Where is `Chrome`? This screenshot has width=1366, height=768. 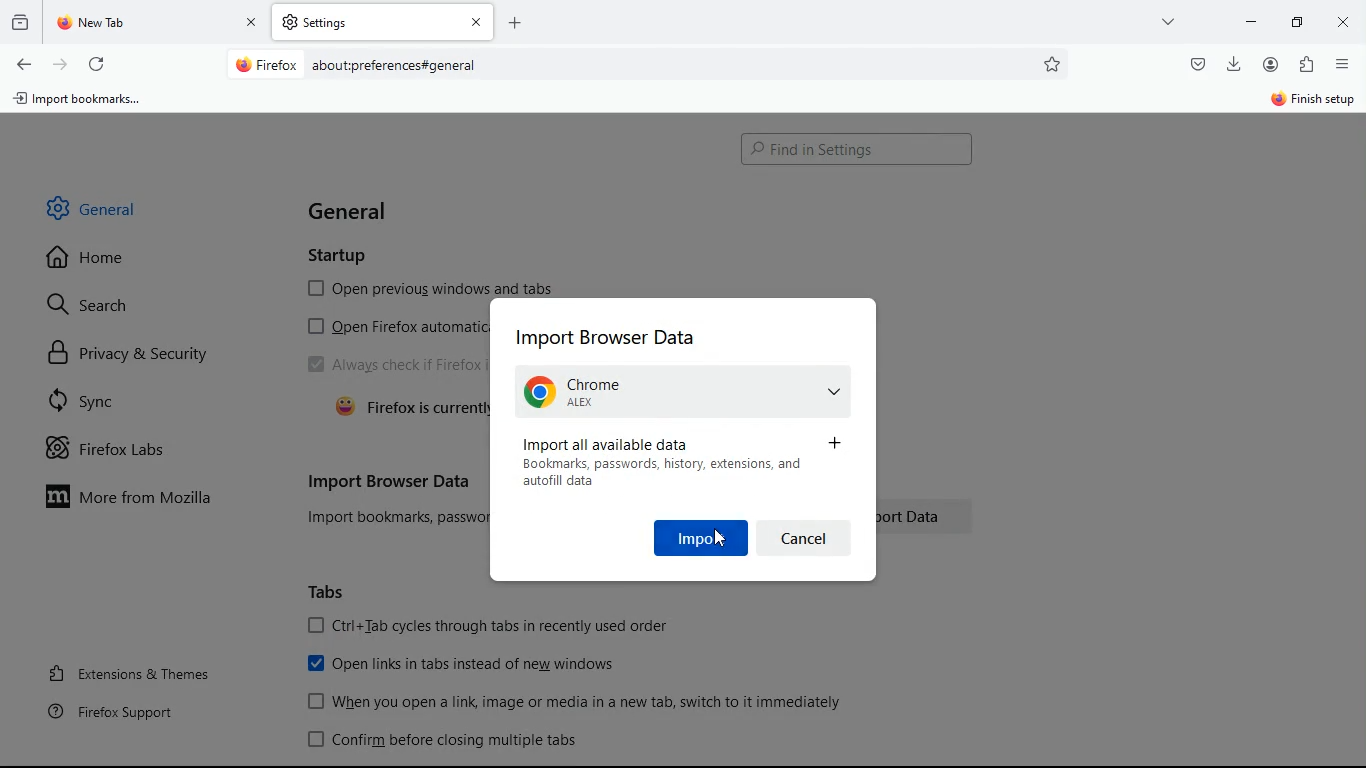 Chrome is located at coordinates (684, 392).